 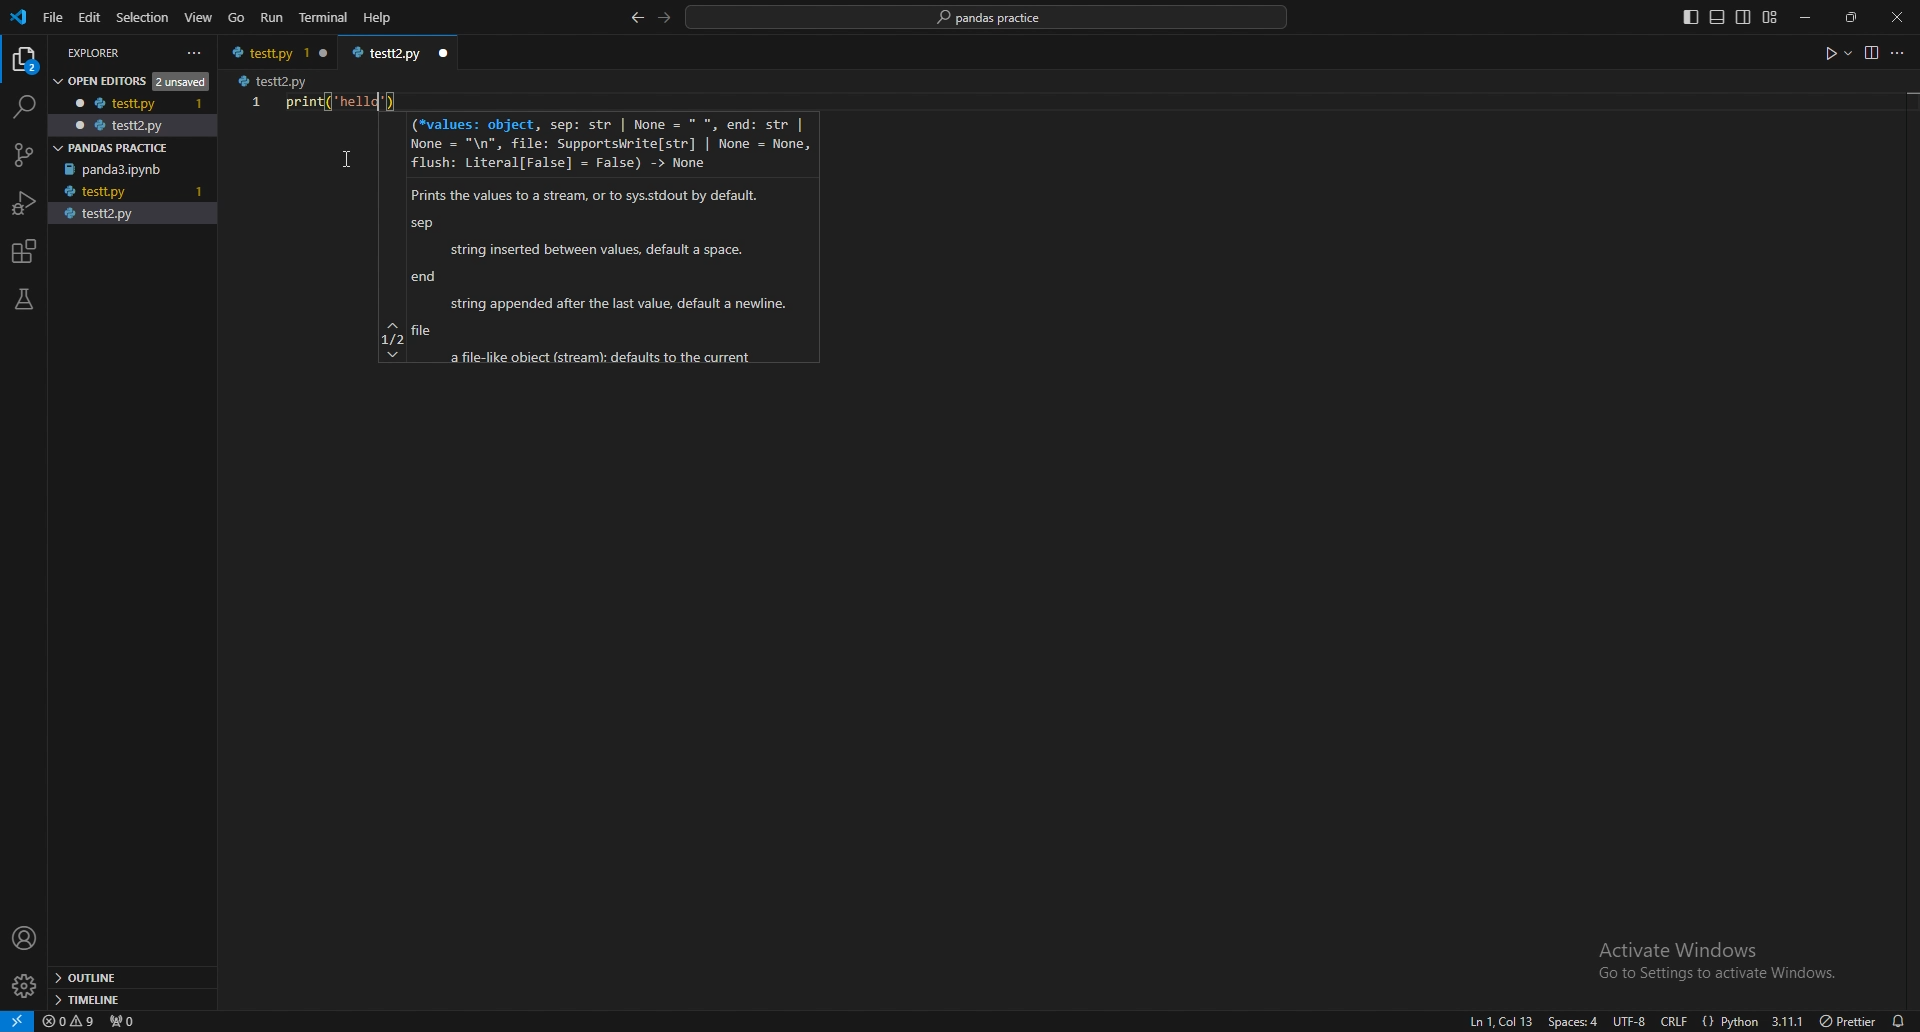 I want to click on testt2.py, so click(x=388, y=50).